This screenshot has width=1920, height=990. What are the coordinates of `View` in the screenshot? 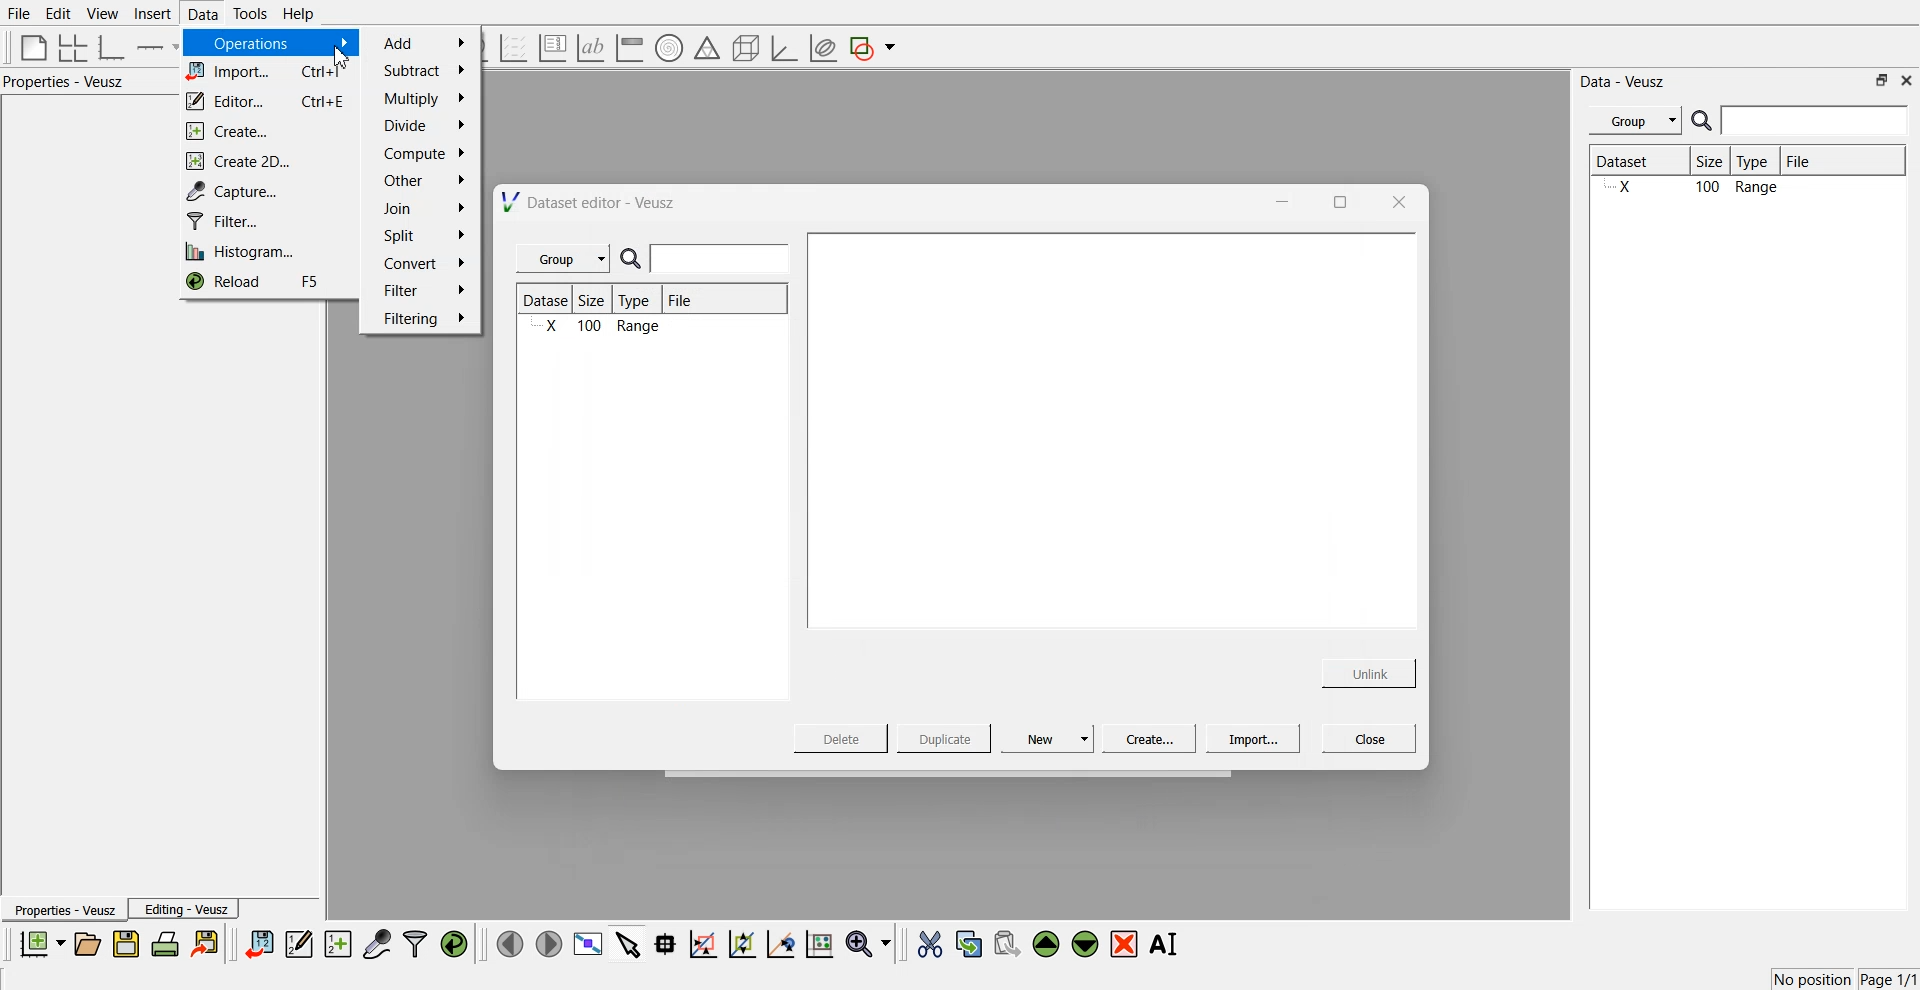 It's located at (101, 14).